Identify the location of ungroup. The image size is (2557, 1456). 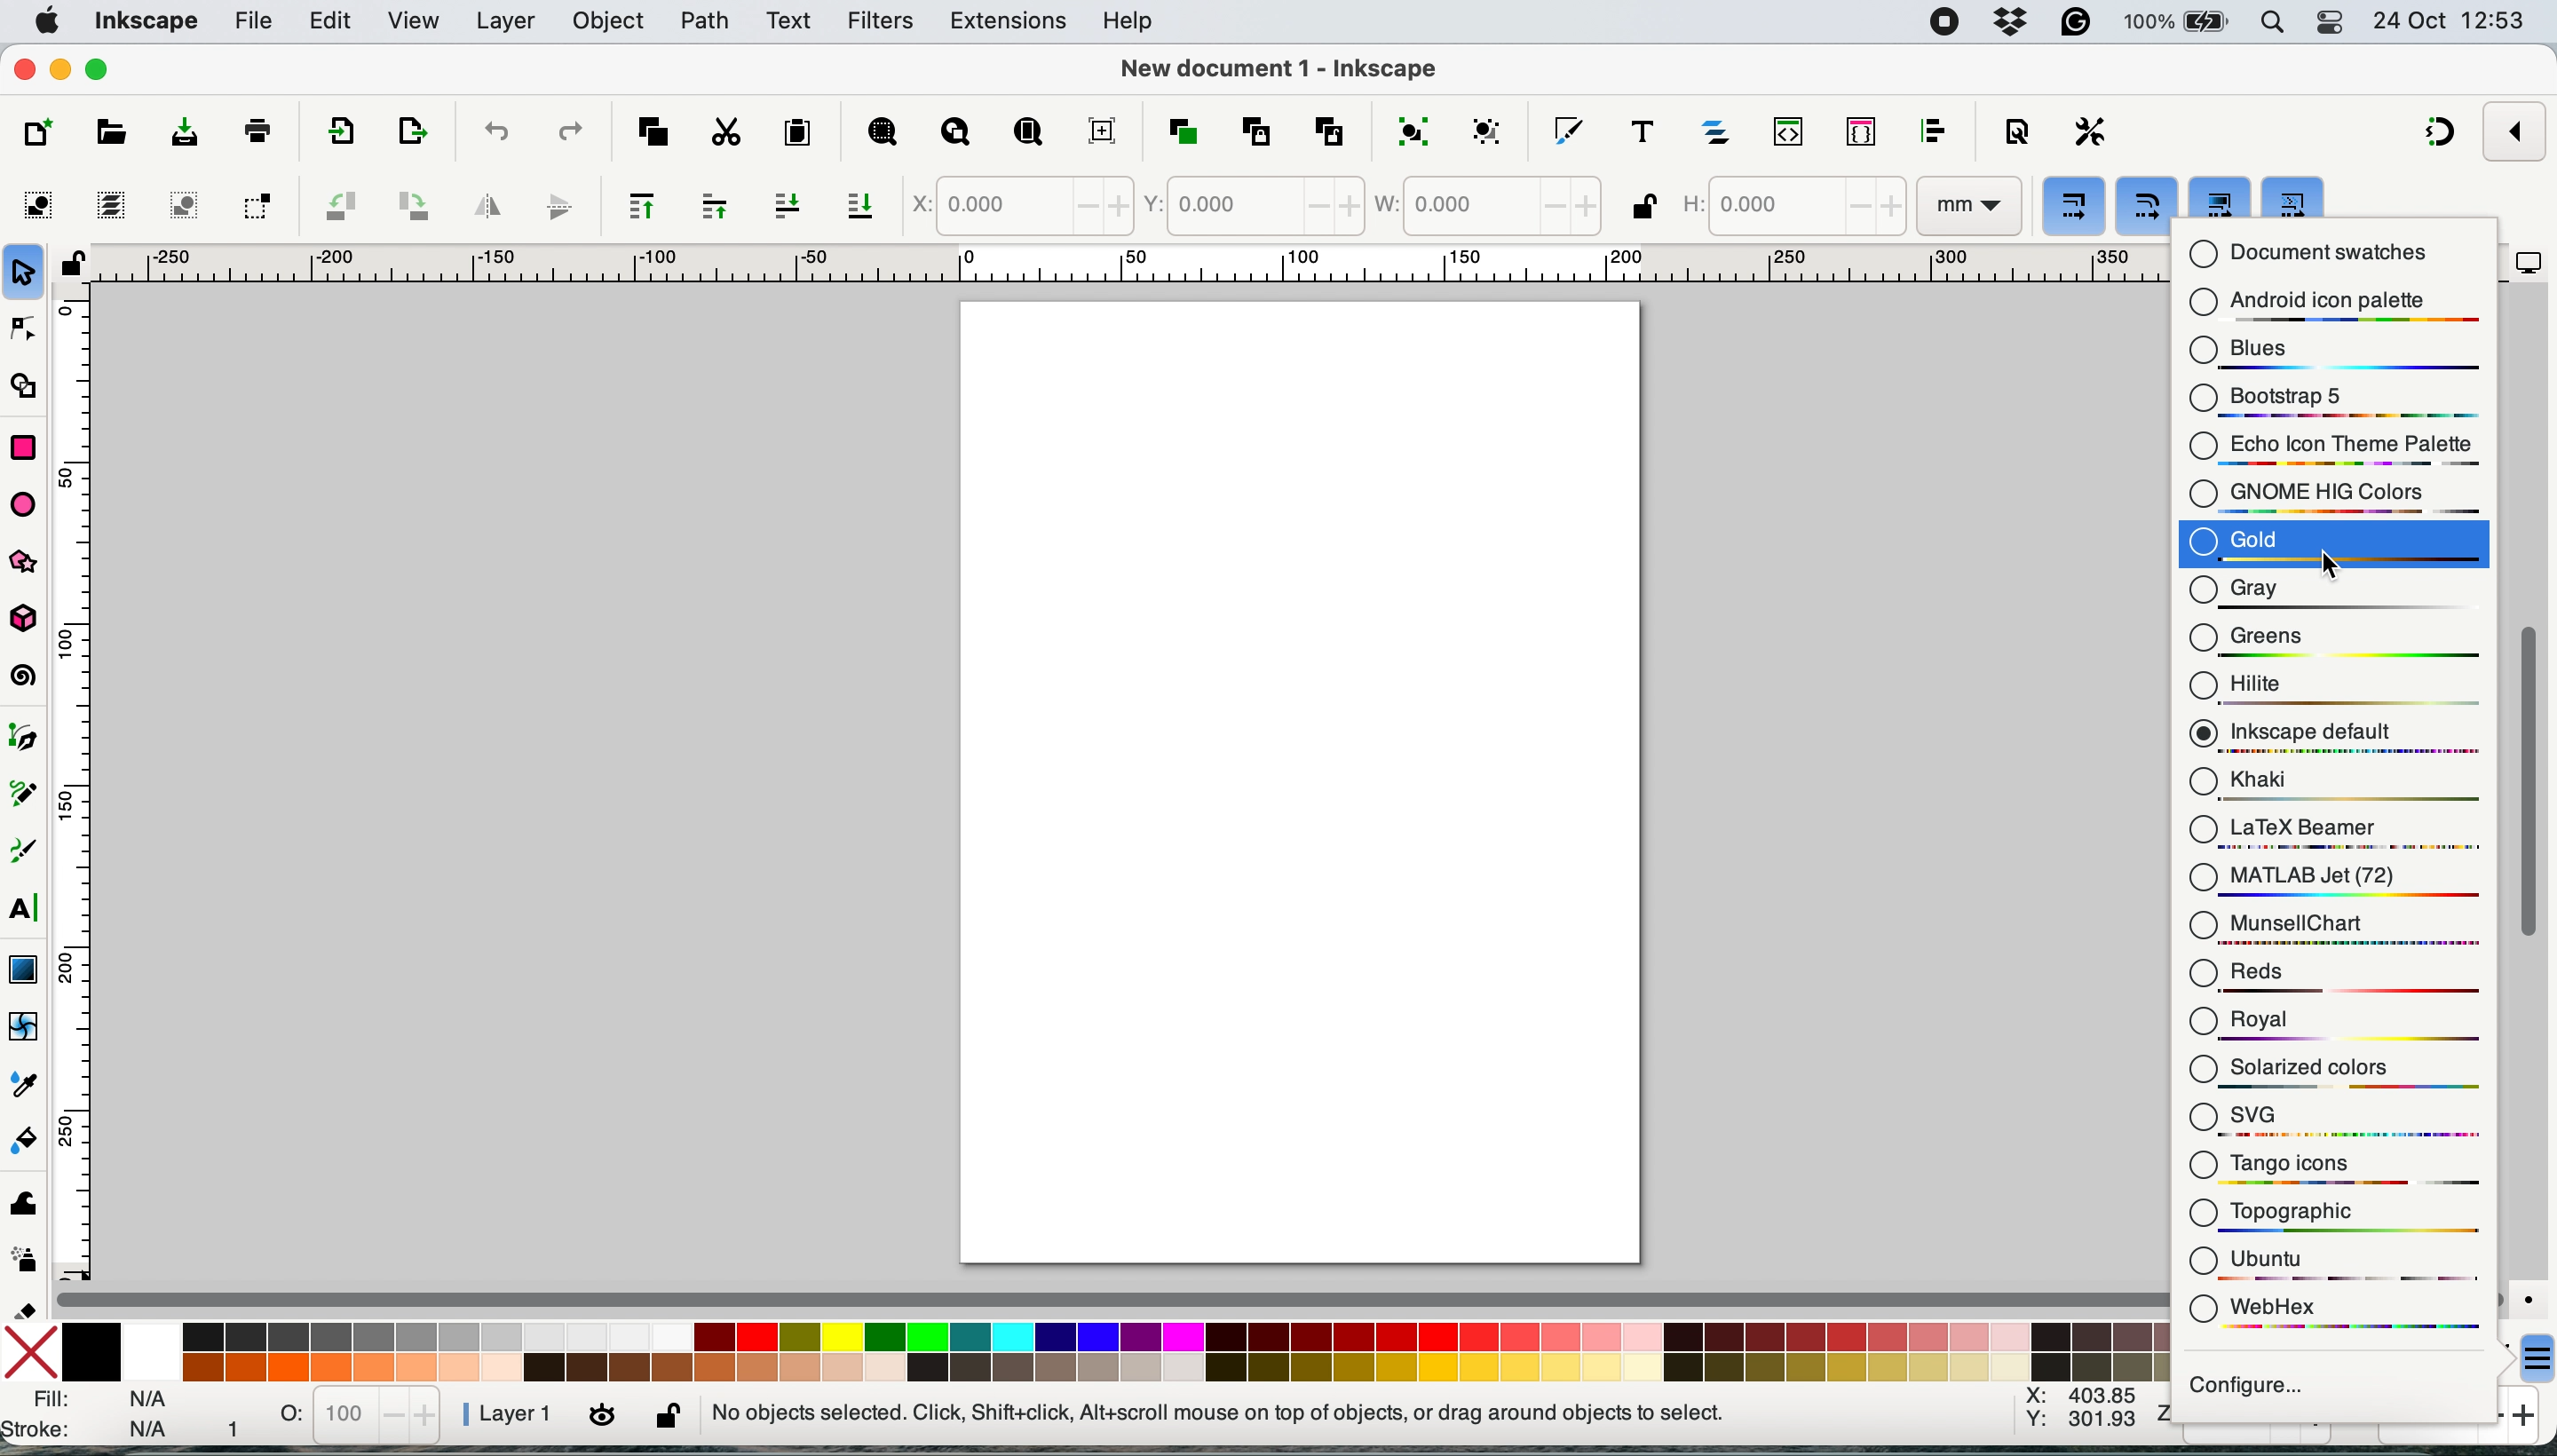
(1493, 126).